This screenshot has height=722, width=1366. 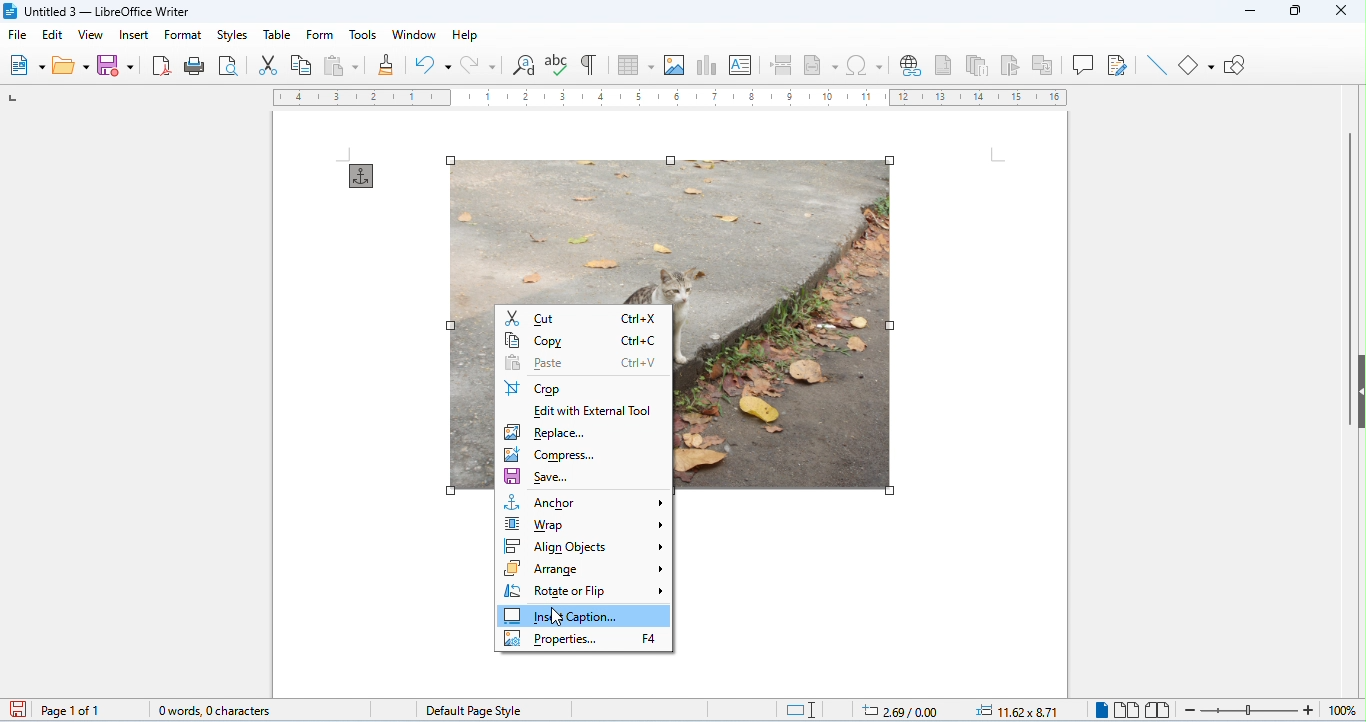 I want to click on open, so click(x=72, y=66).